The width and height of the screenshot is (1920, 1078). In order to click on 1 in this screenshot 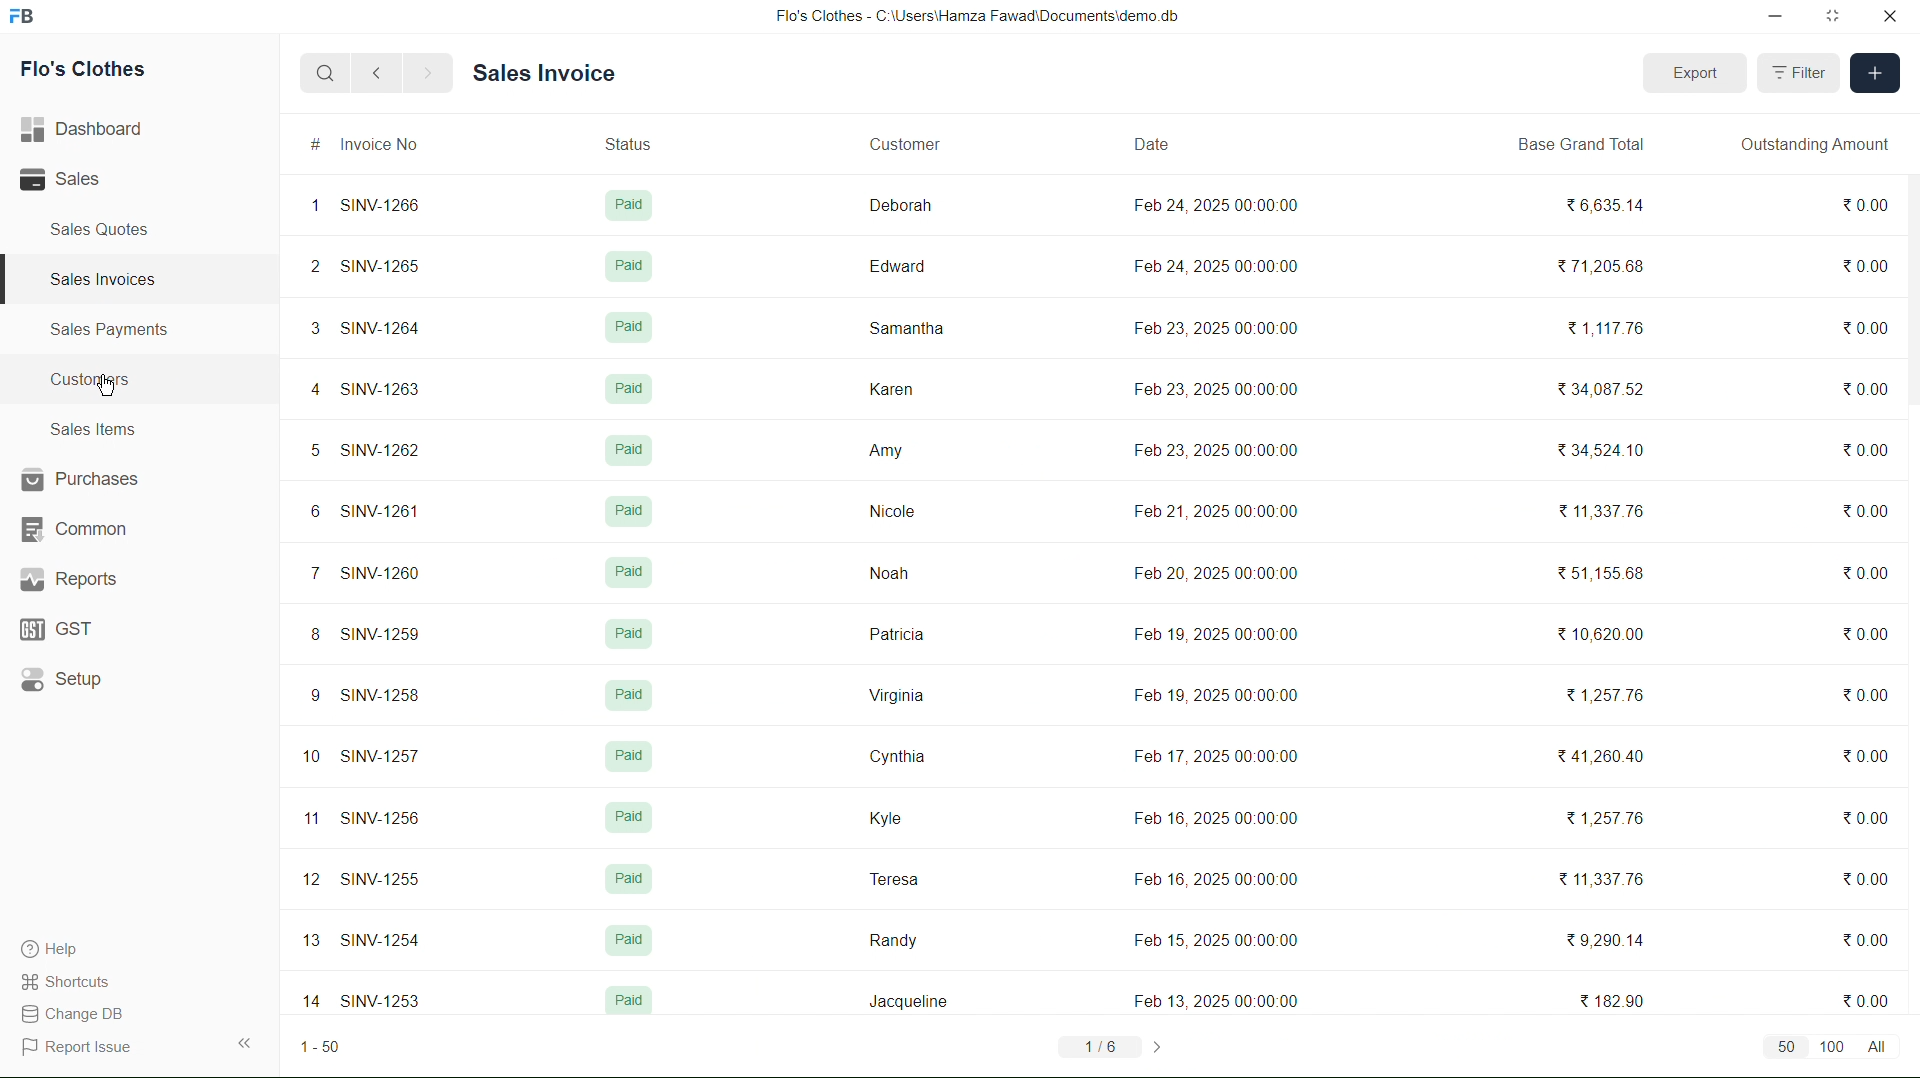, I will do `click(308, 206)`.